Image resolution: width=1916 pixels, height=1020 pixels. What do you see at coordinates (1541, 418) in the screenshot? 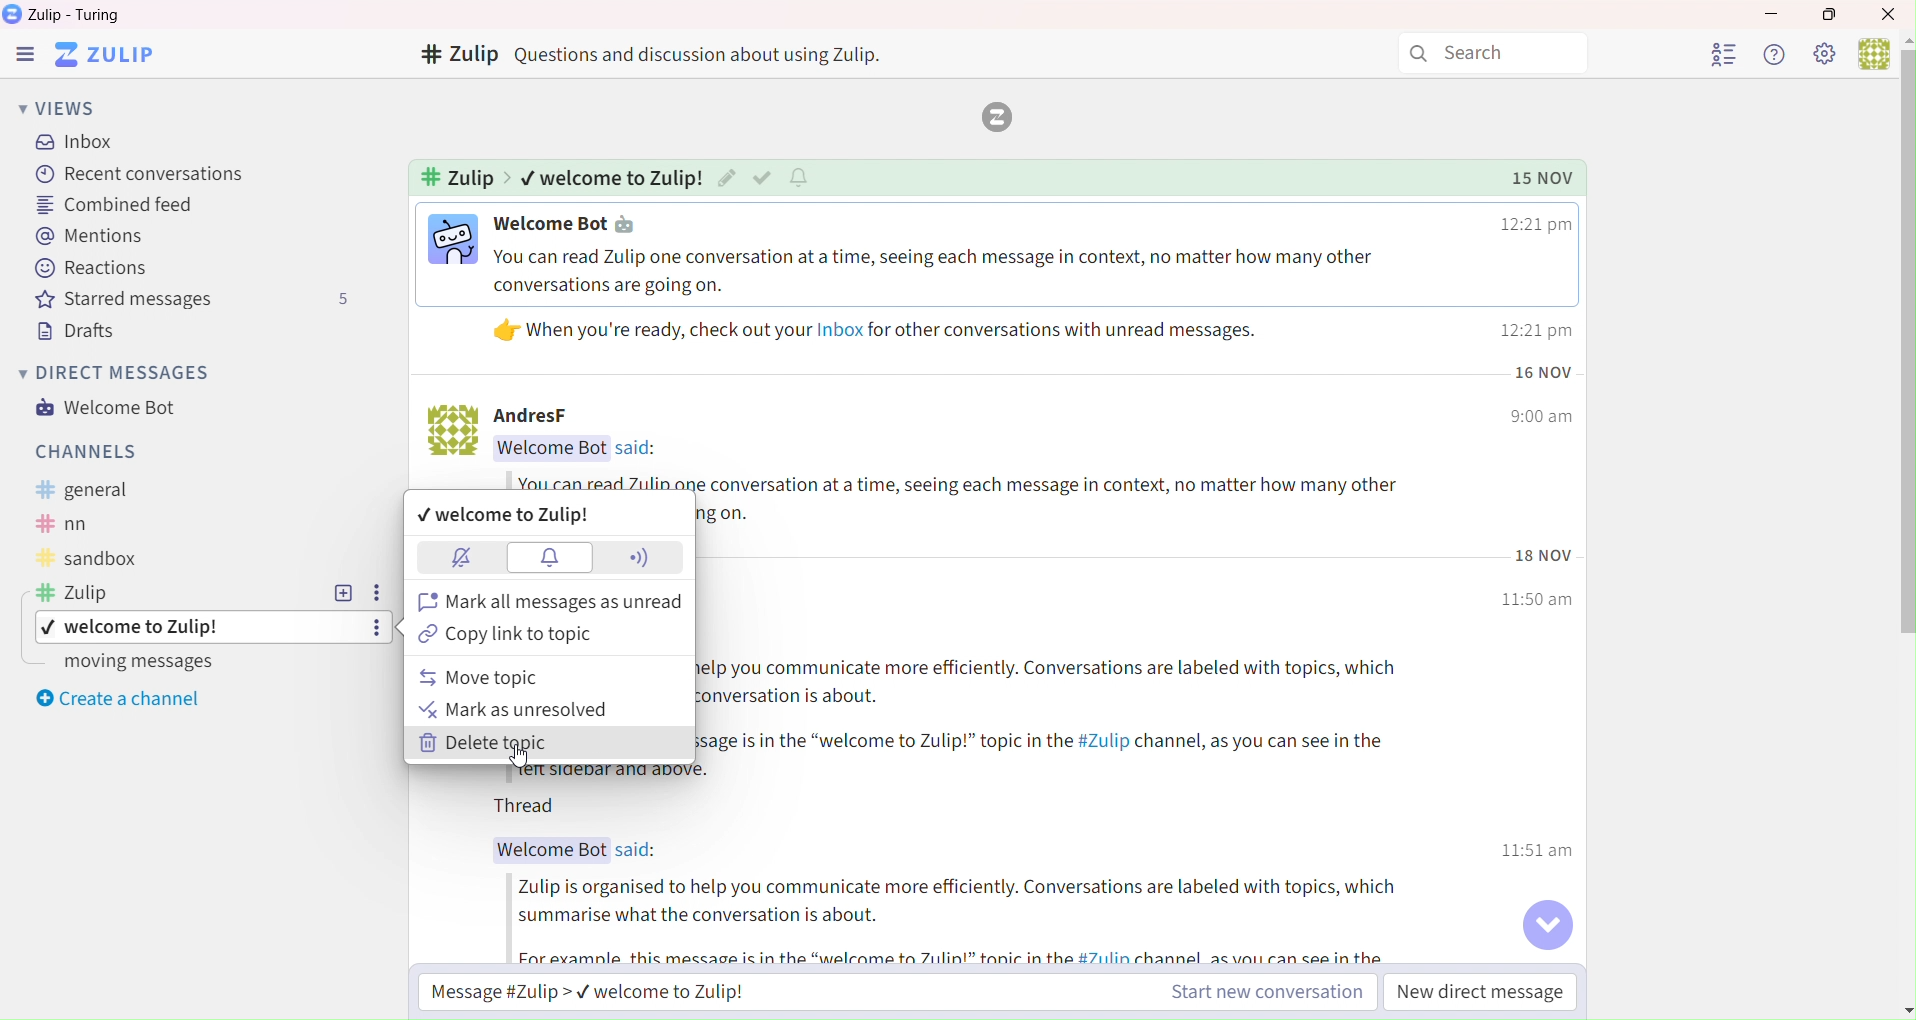
I see `Time` at bounding box center [1541, 418].